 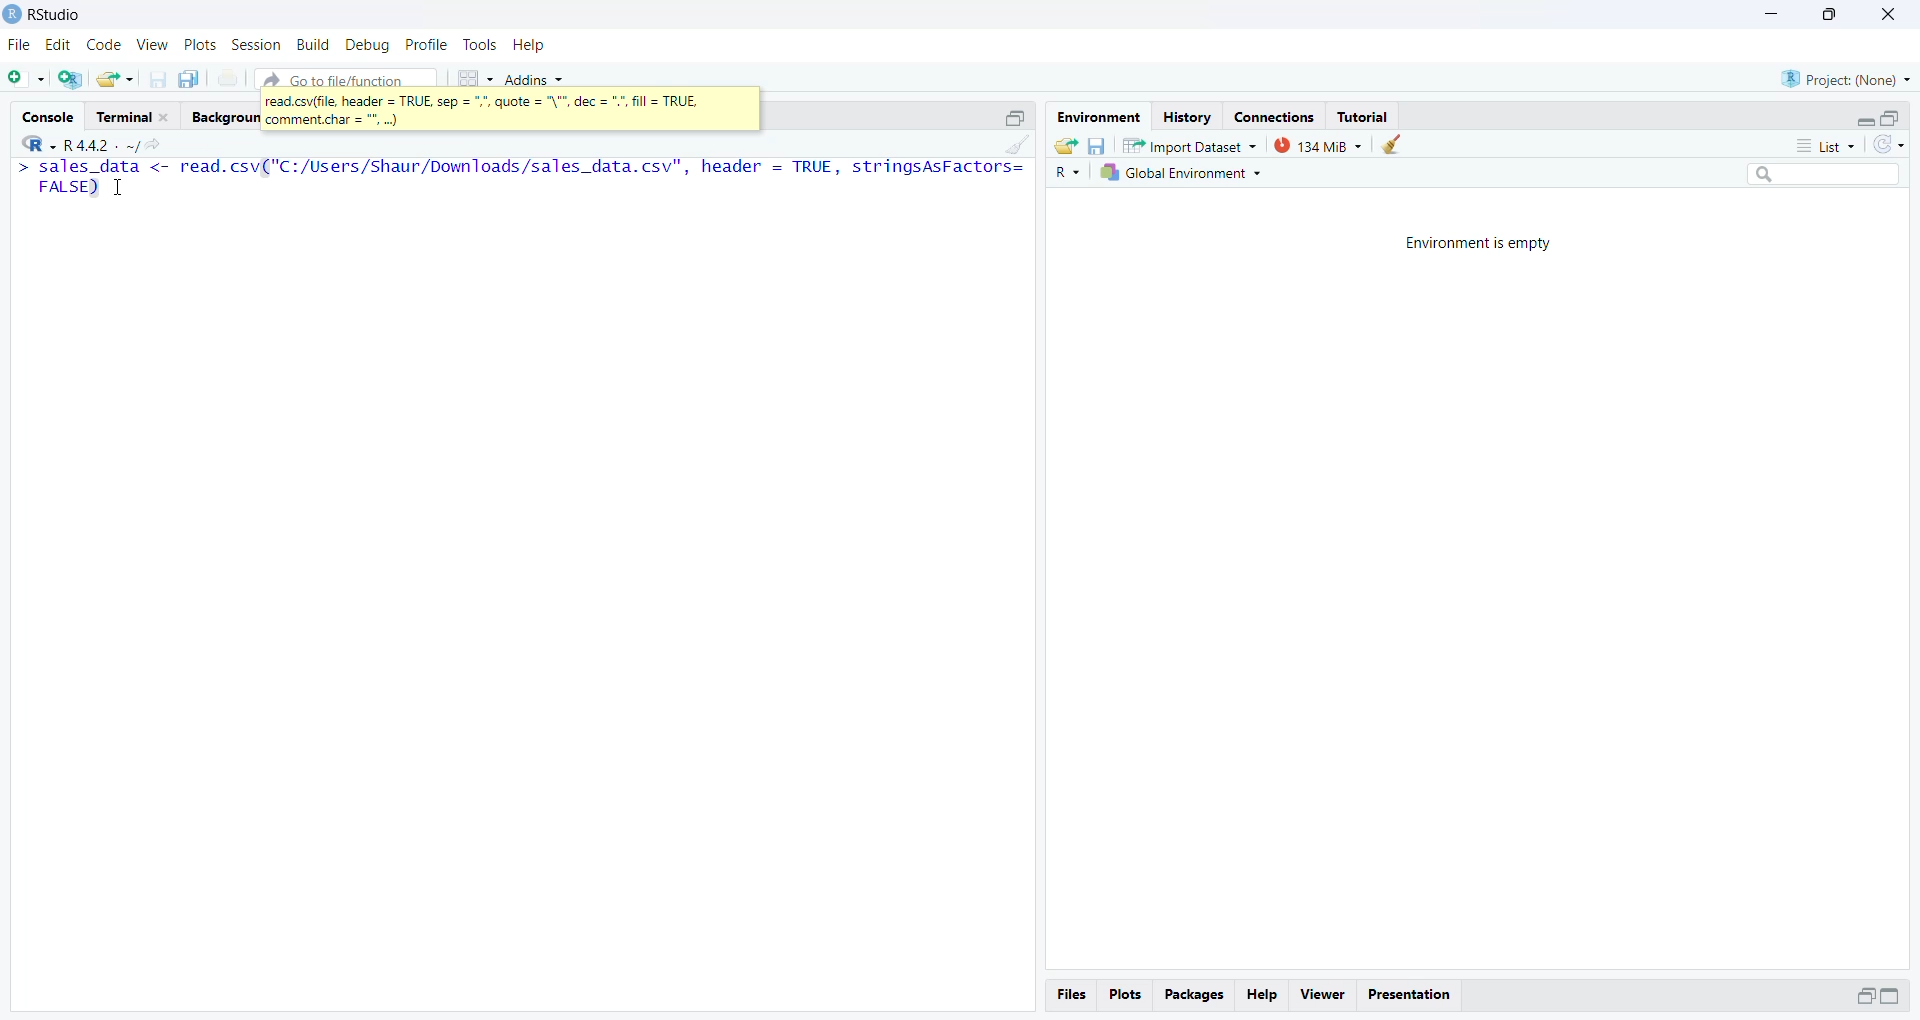 What do you see at coordinates (1825, 147) in the screenshot?
I see `List` at bounding box center [1825, 147].